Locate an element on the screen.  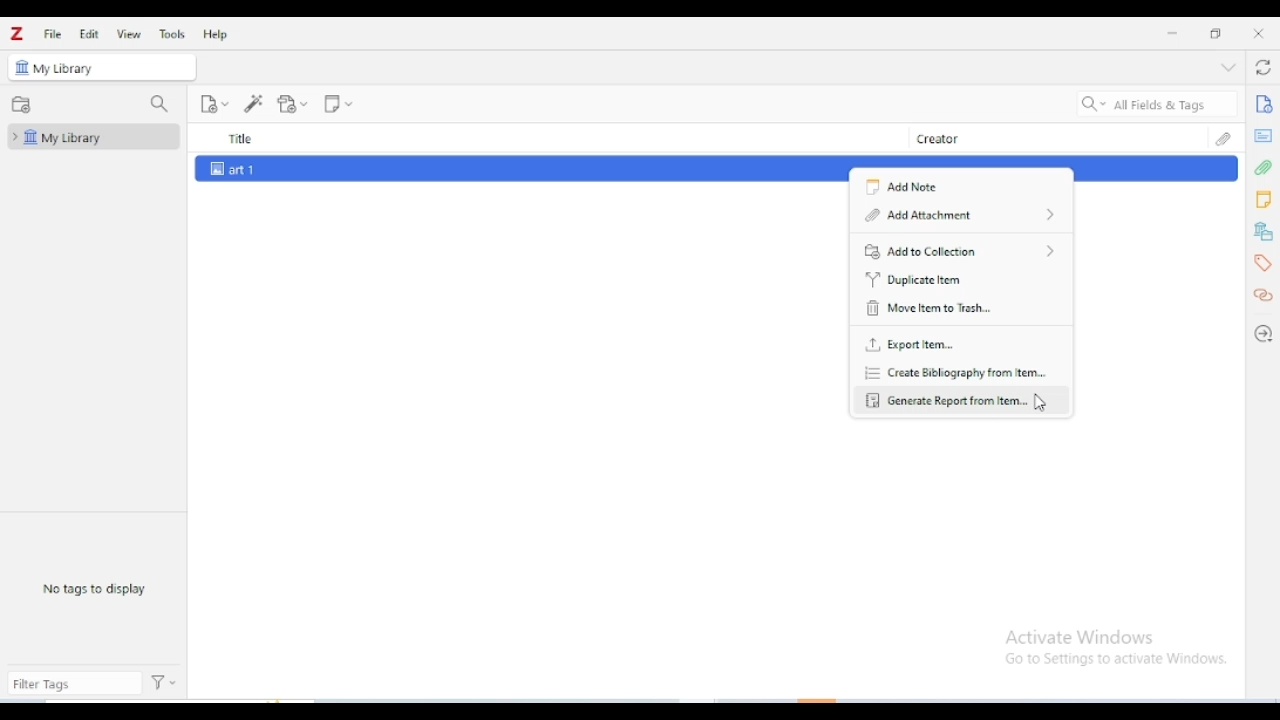
create bibliography from item is located at coordinates (957, 372).